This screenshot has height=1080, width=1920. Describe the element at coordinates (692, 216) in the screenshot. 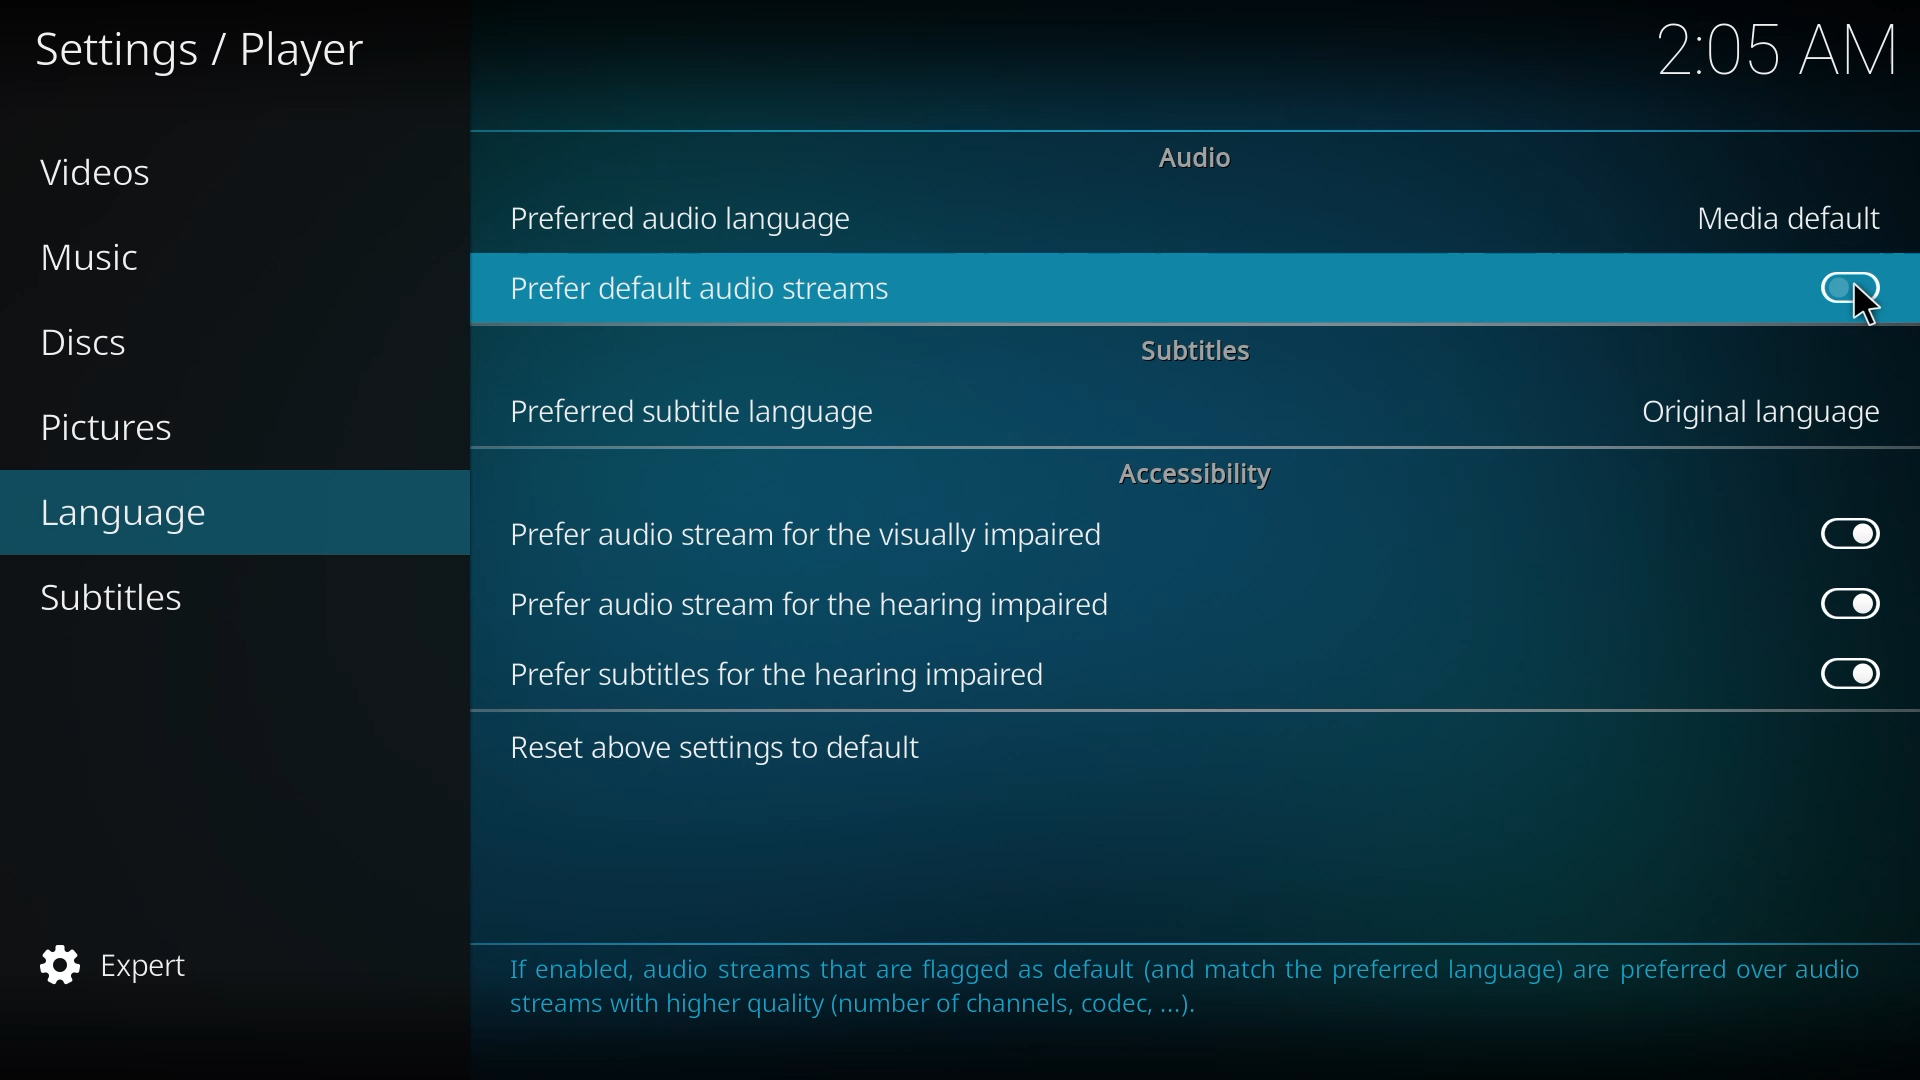

I see `preferred audio language` at that location.